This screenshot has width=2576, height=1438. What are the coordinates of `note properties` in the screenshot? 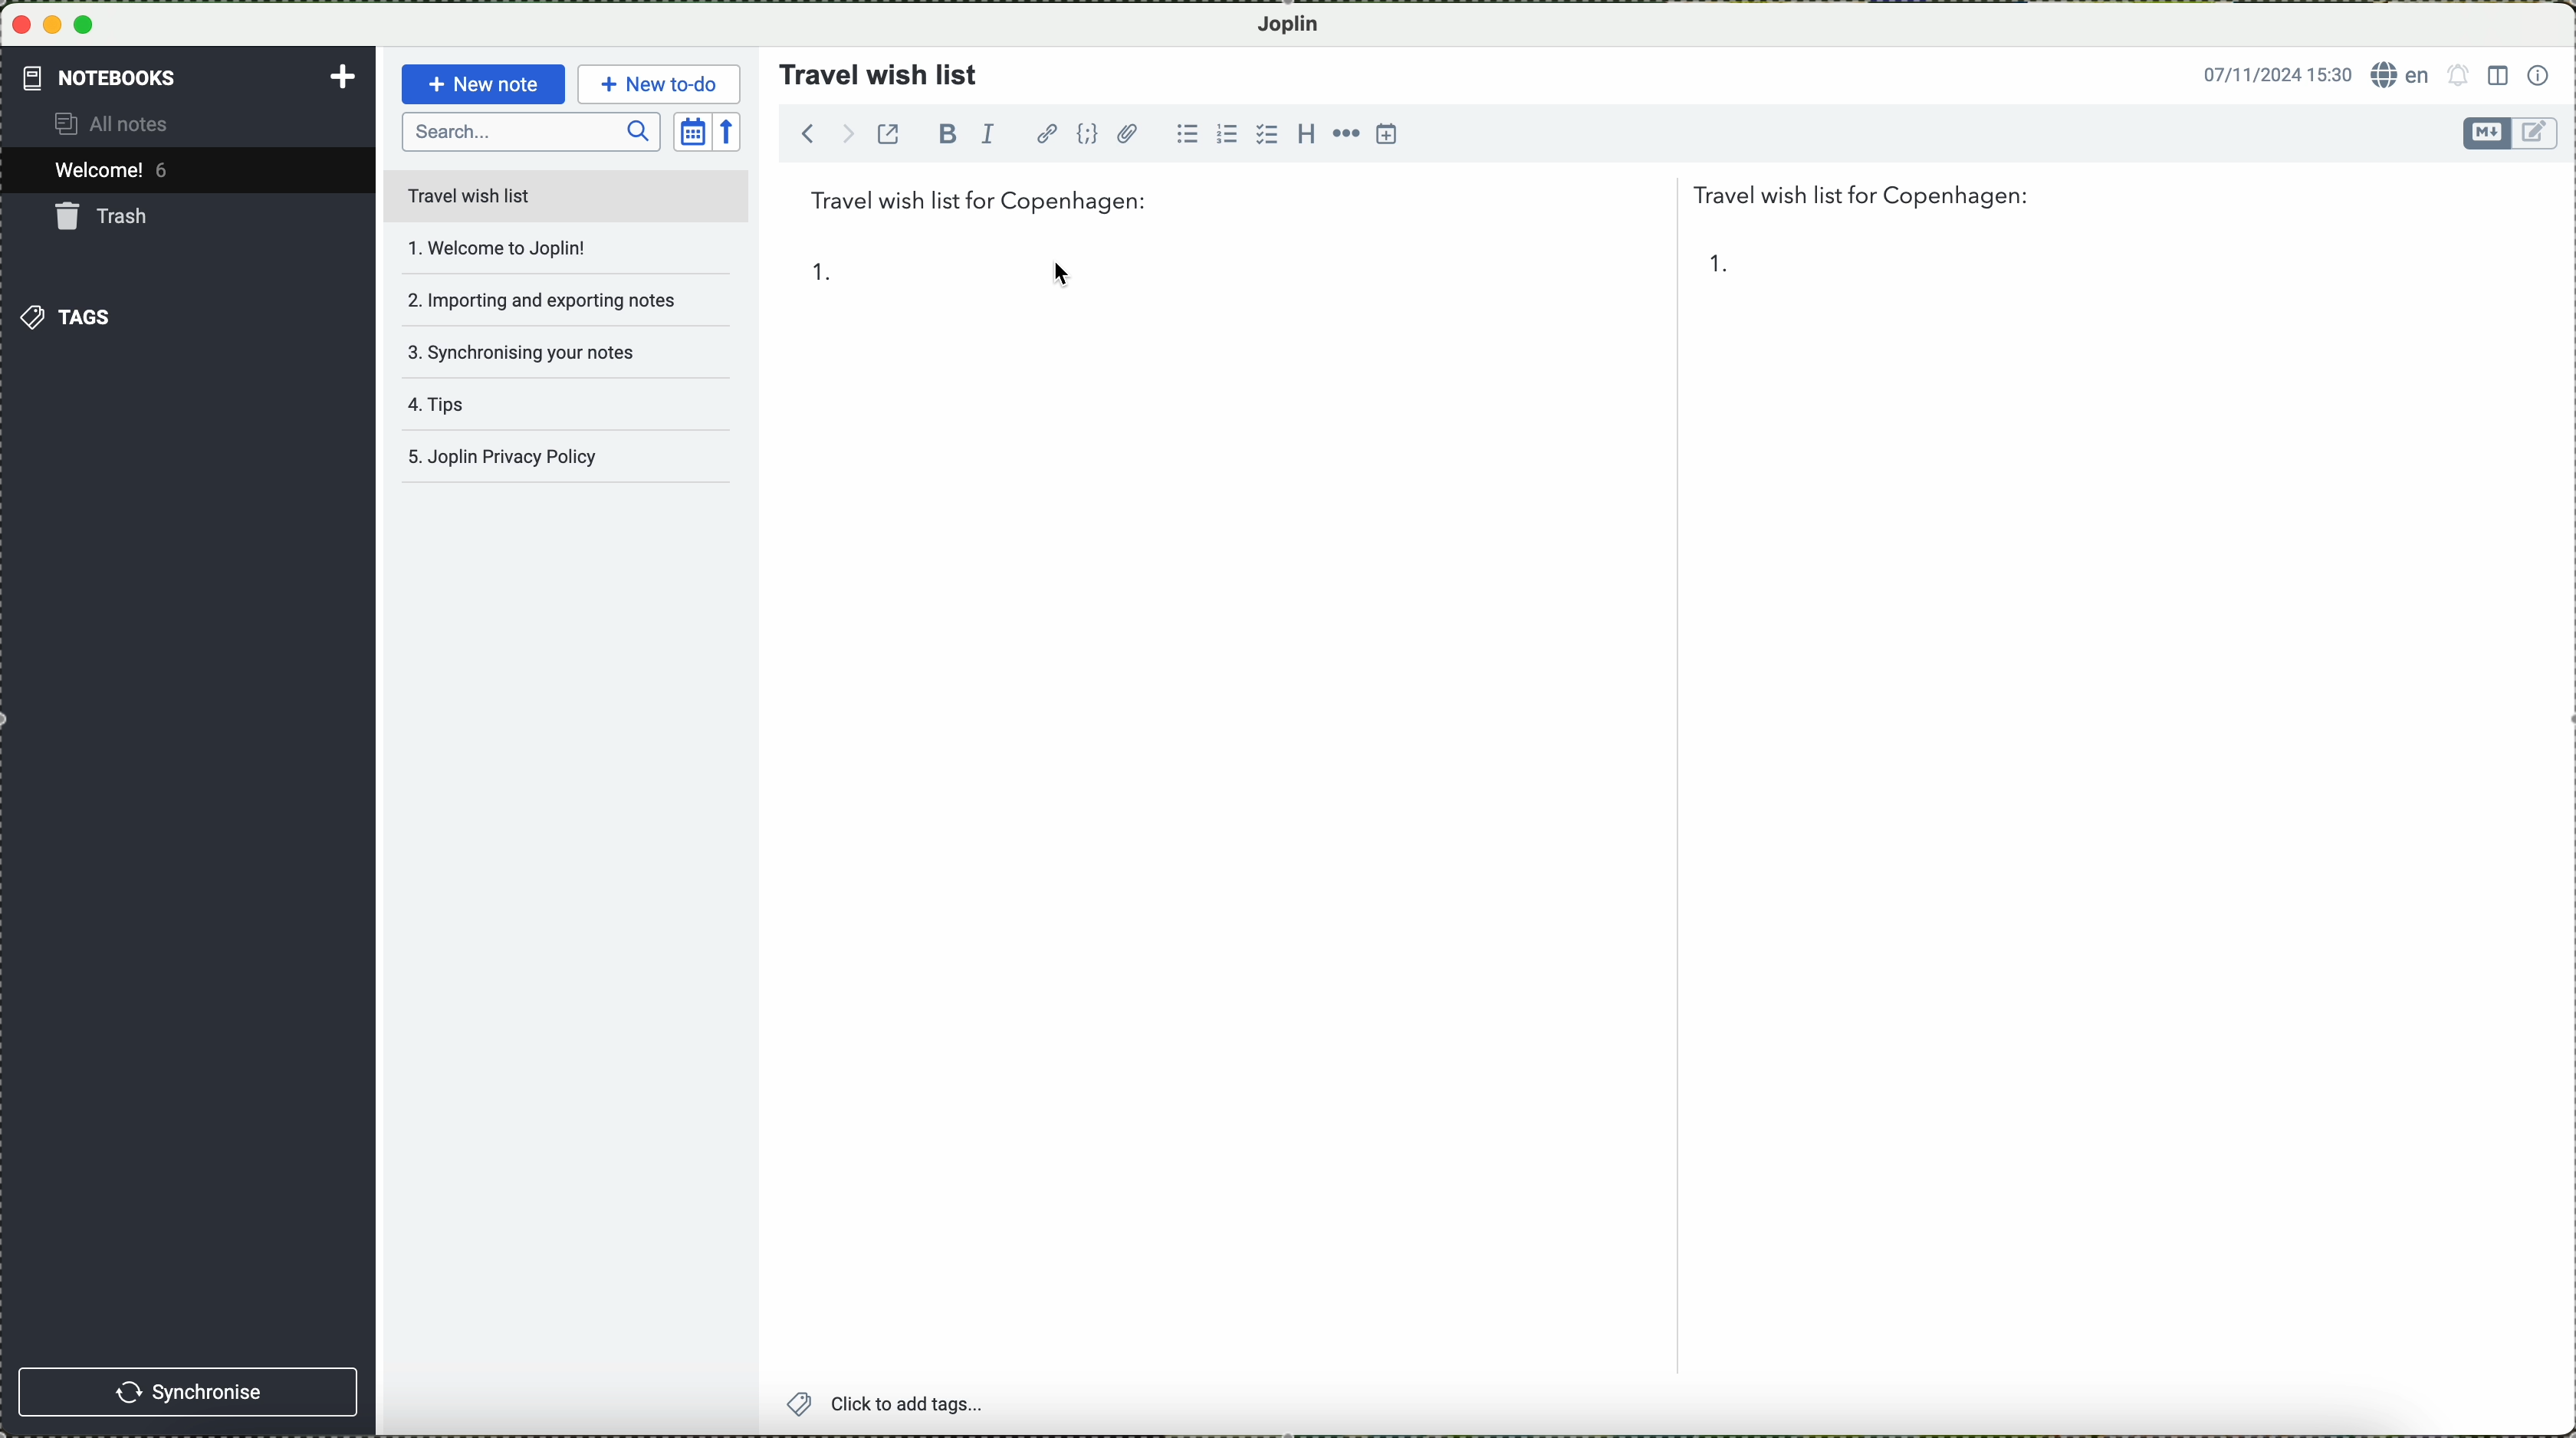 It's located at (2539, 73).